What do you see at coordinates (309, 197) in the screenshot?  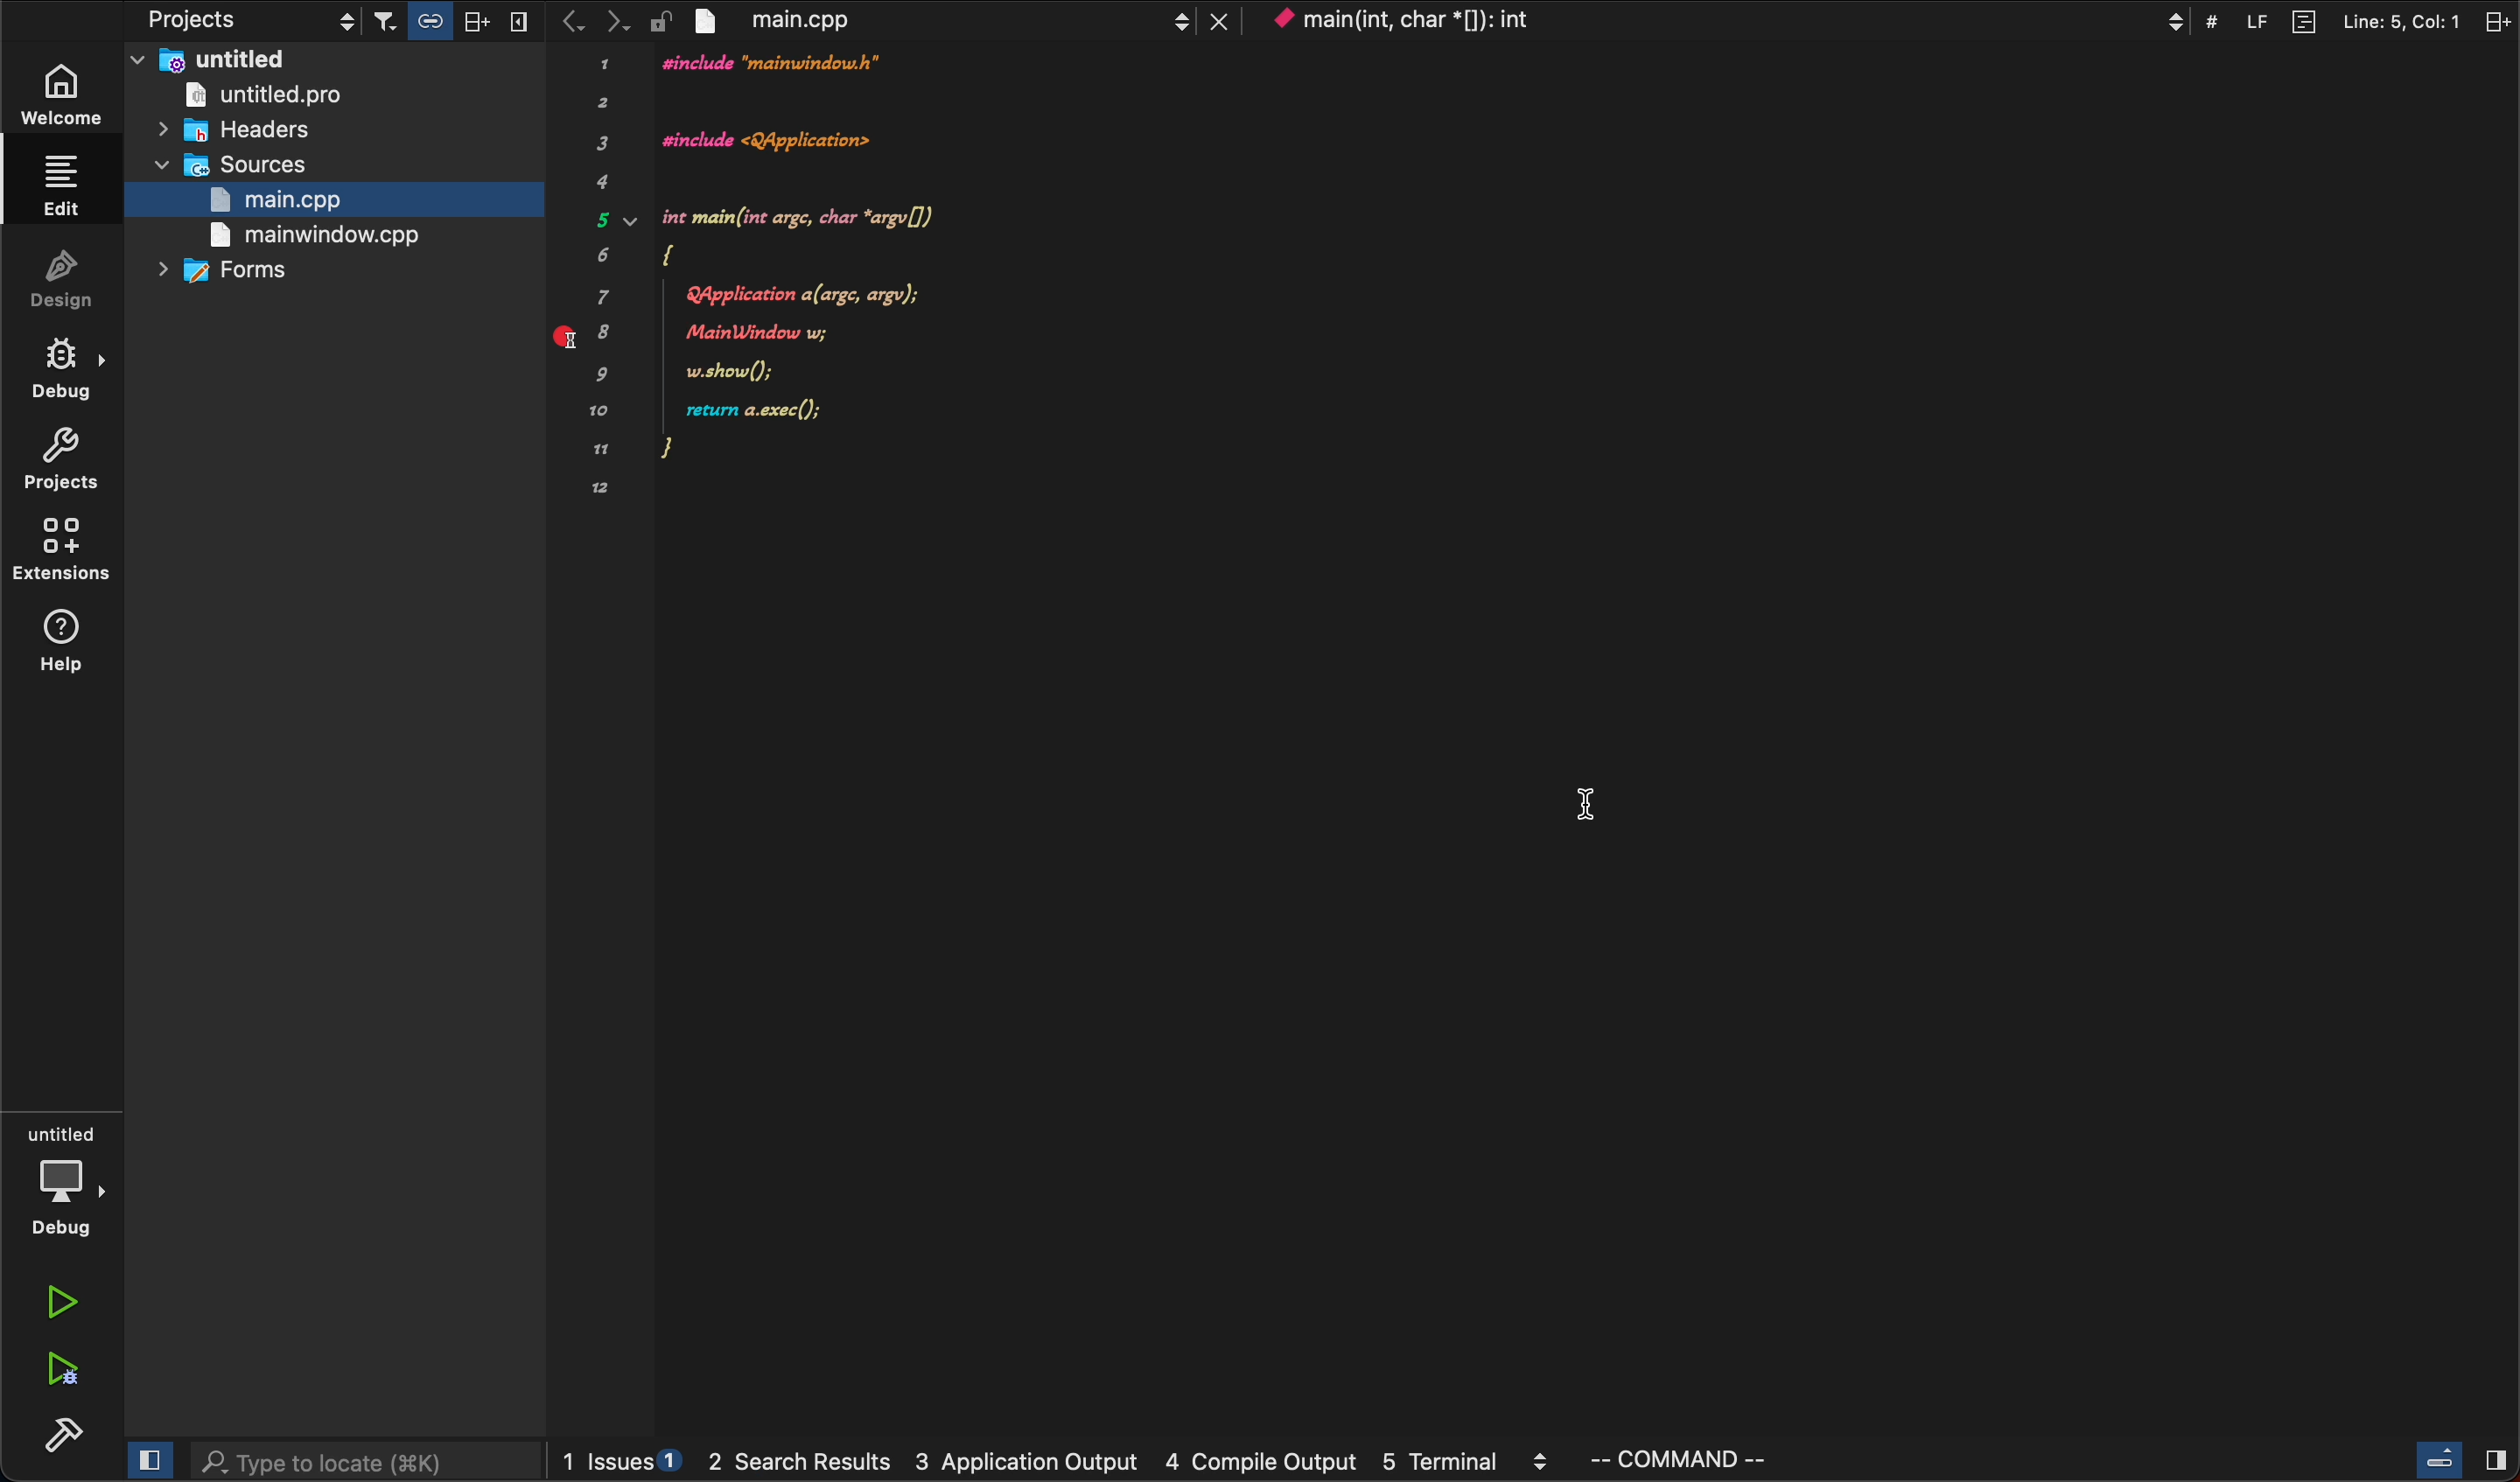 I see `main>cpp` at bounding box center [309, 197].